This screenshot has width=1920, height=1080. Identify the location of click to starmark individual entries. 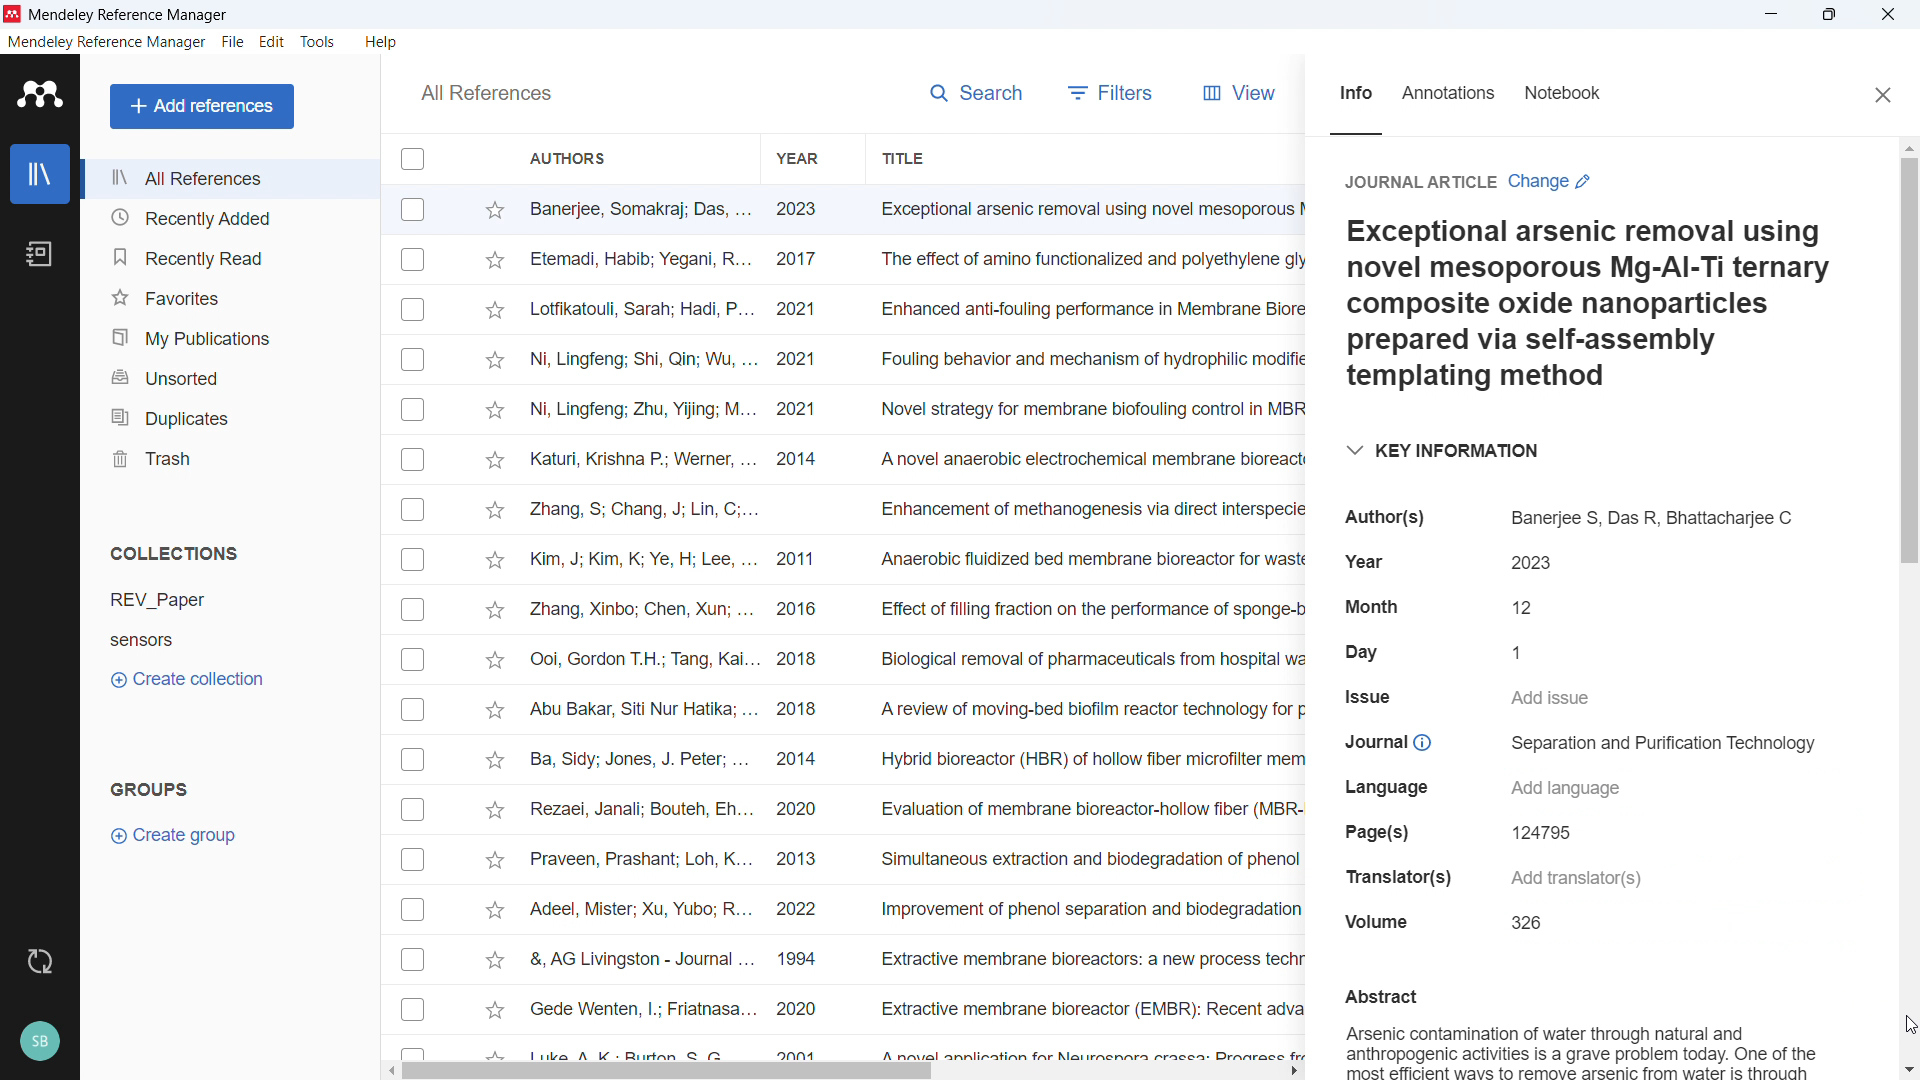
(499, 461).